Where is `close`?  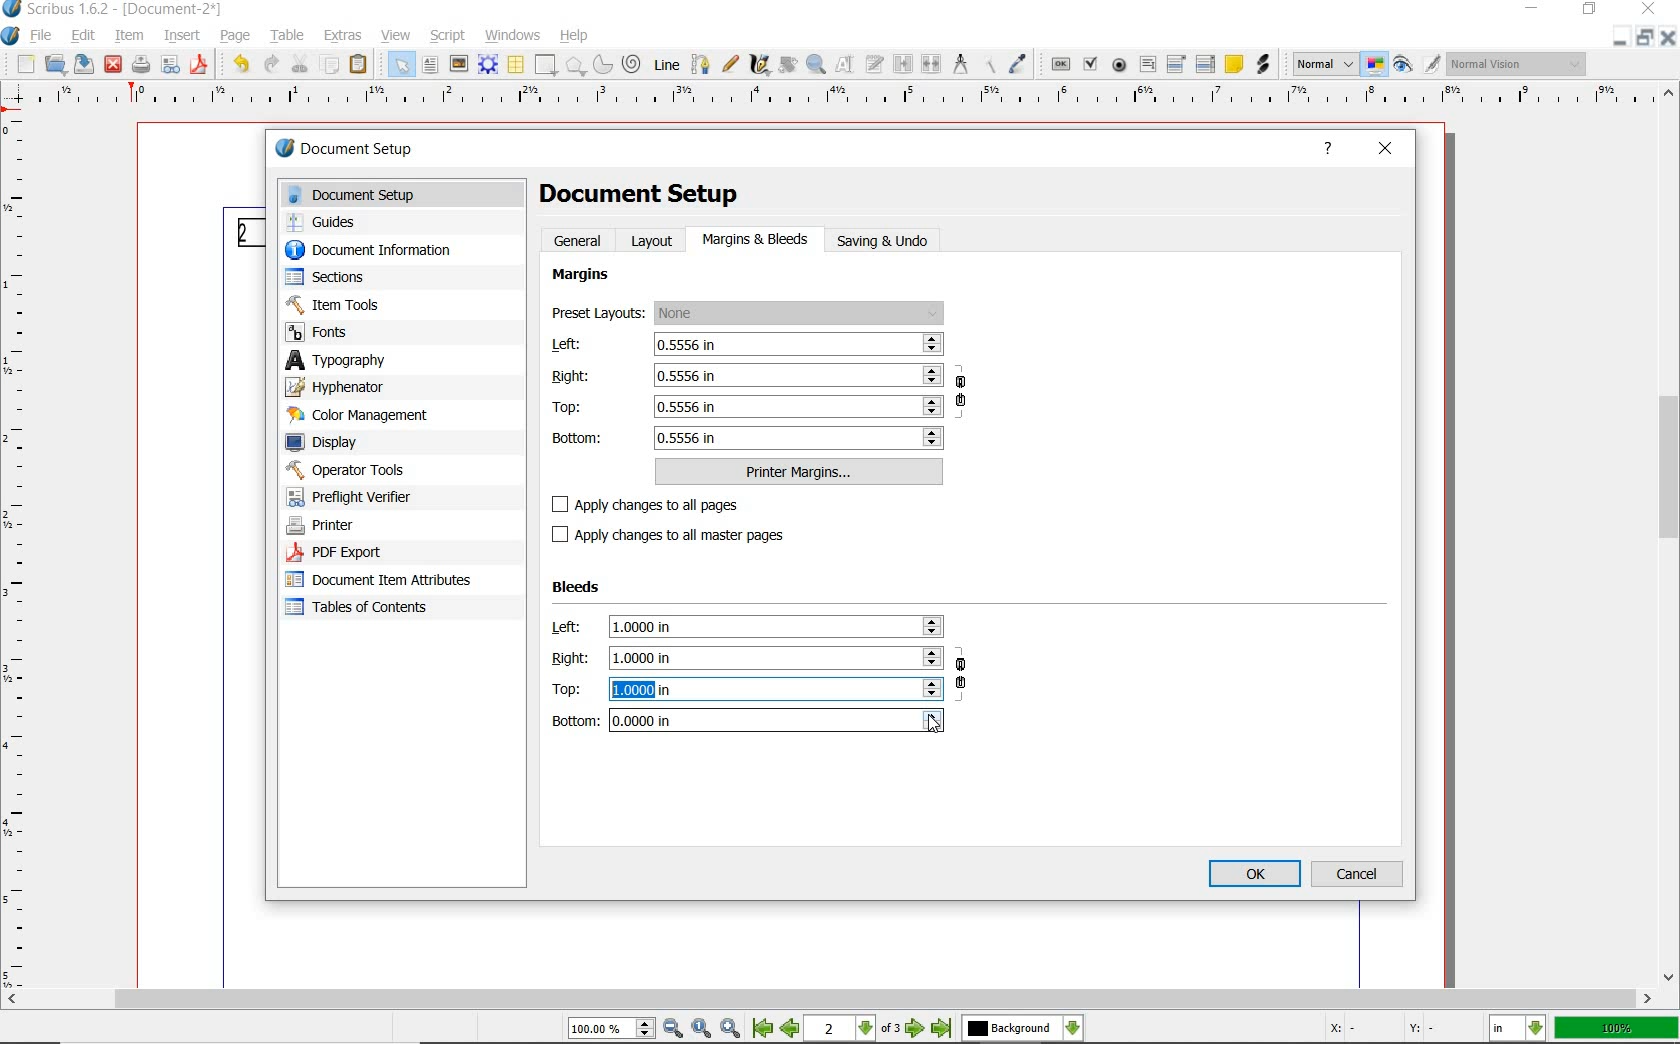
close is located at coordinates (1388, 146).